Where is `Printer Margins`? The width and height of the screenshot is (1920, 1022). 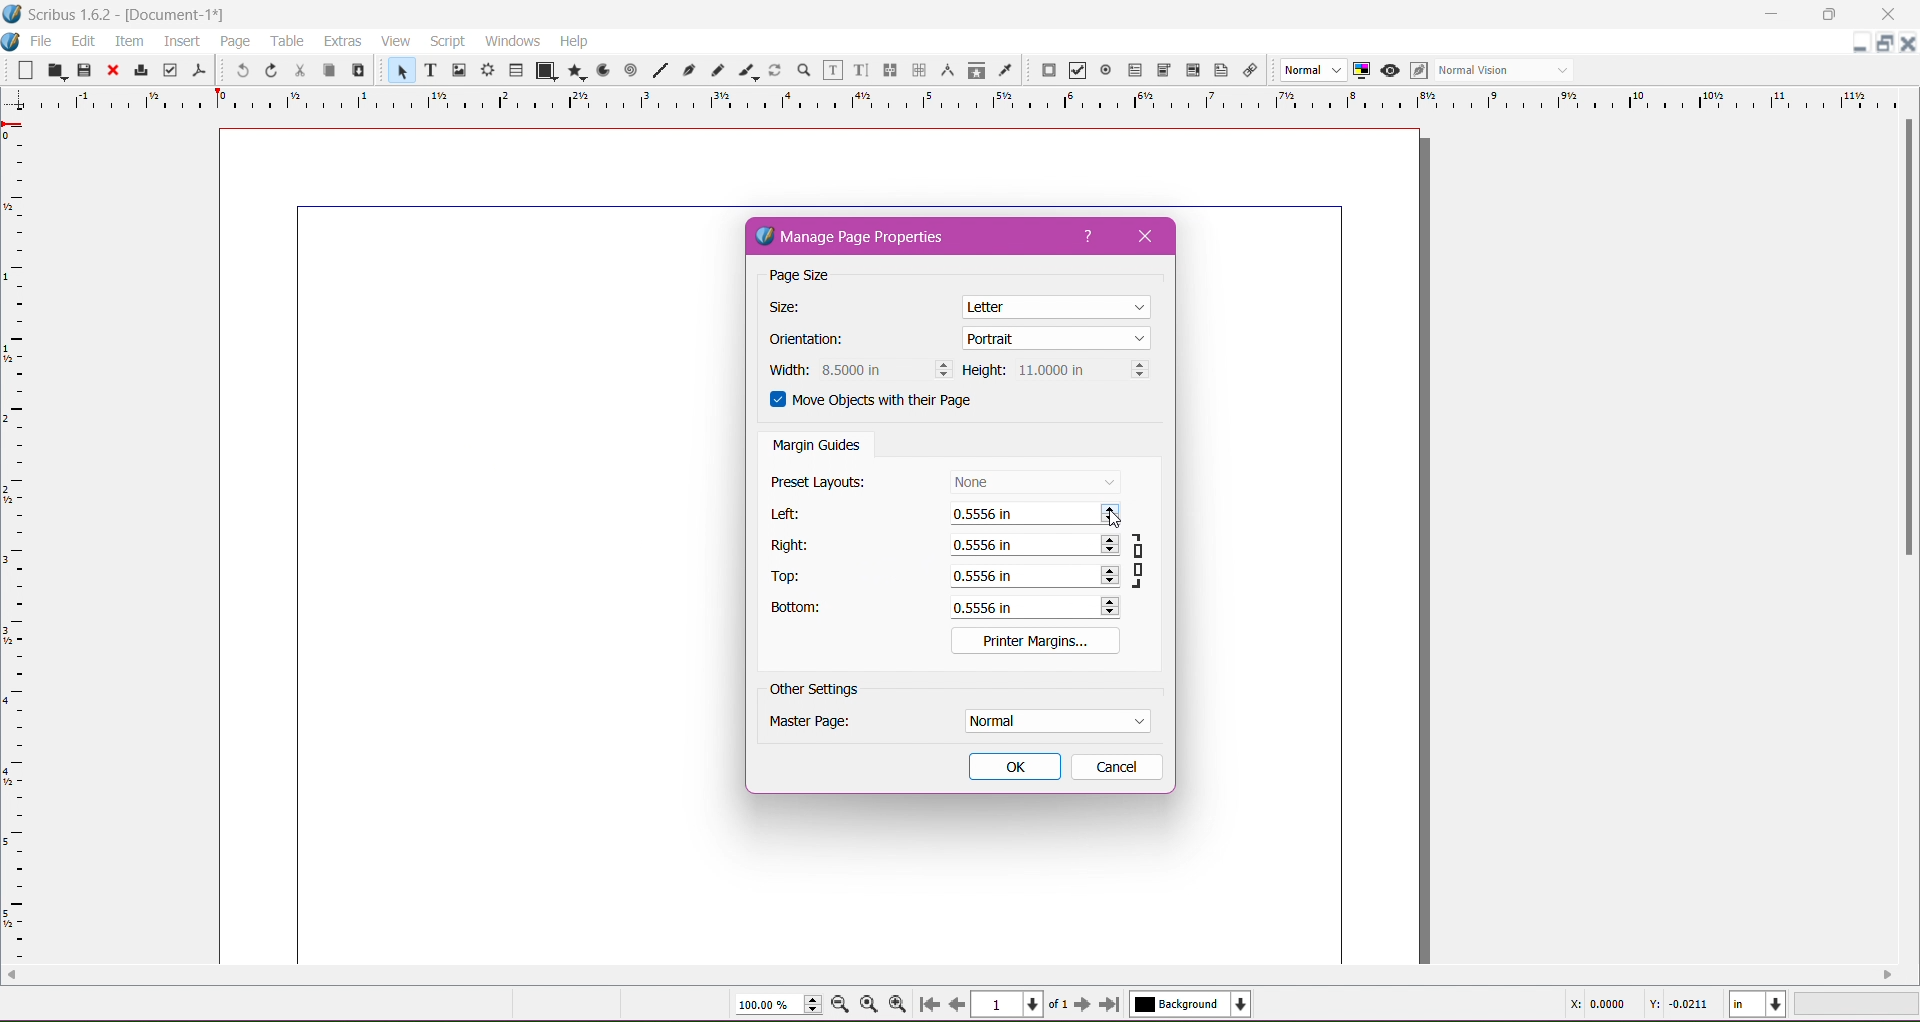
Printer Margins is located at coordinates (1035, 640).